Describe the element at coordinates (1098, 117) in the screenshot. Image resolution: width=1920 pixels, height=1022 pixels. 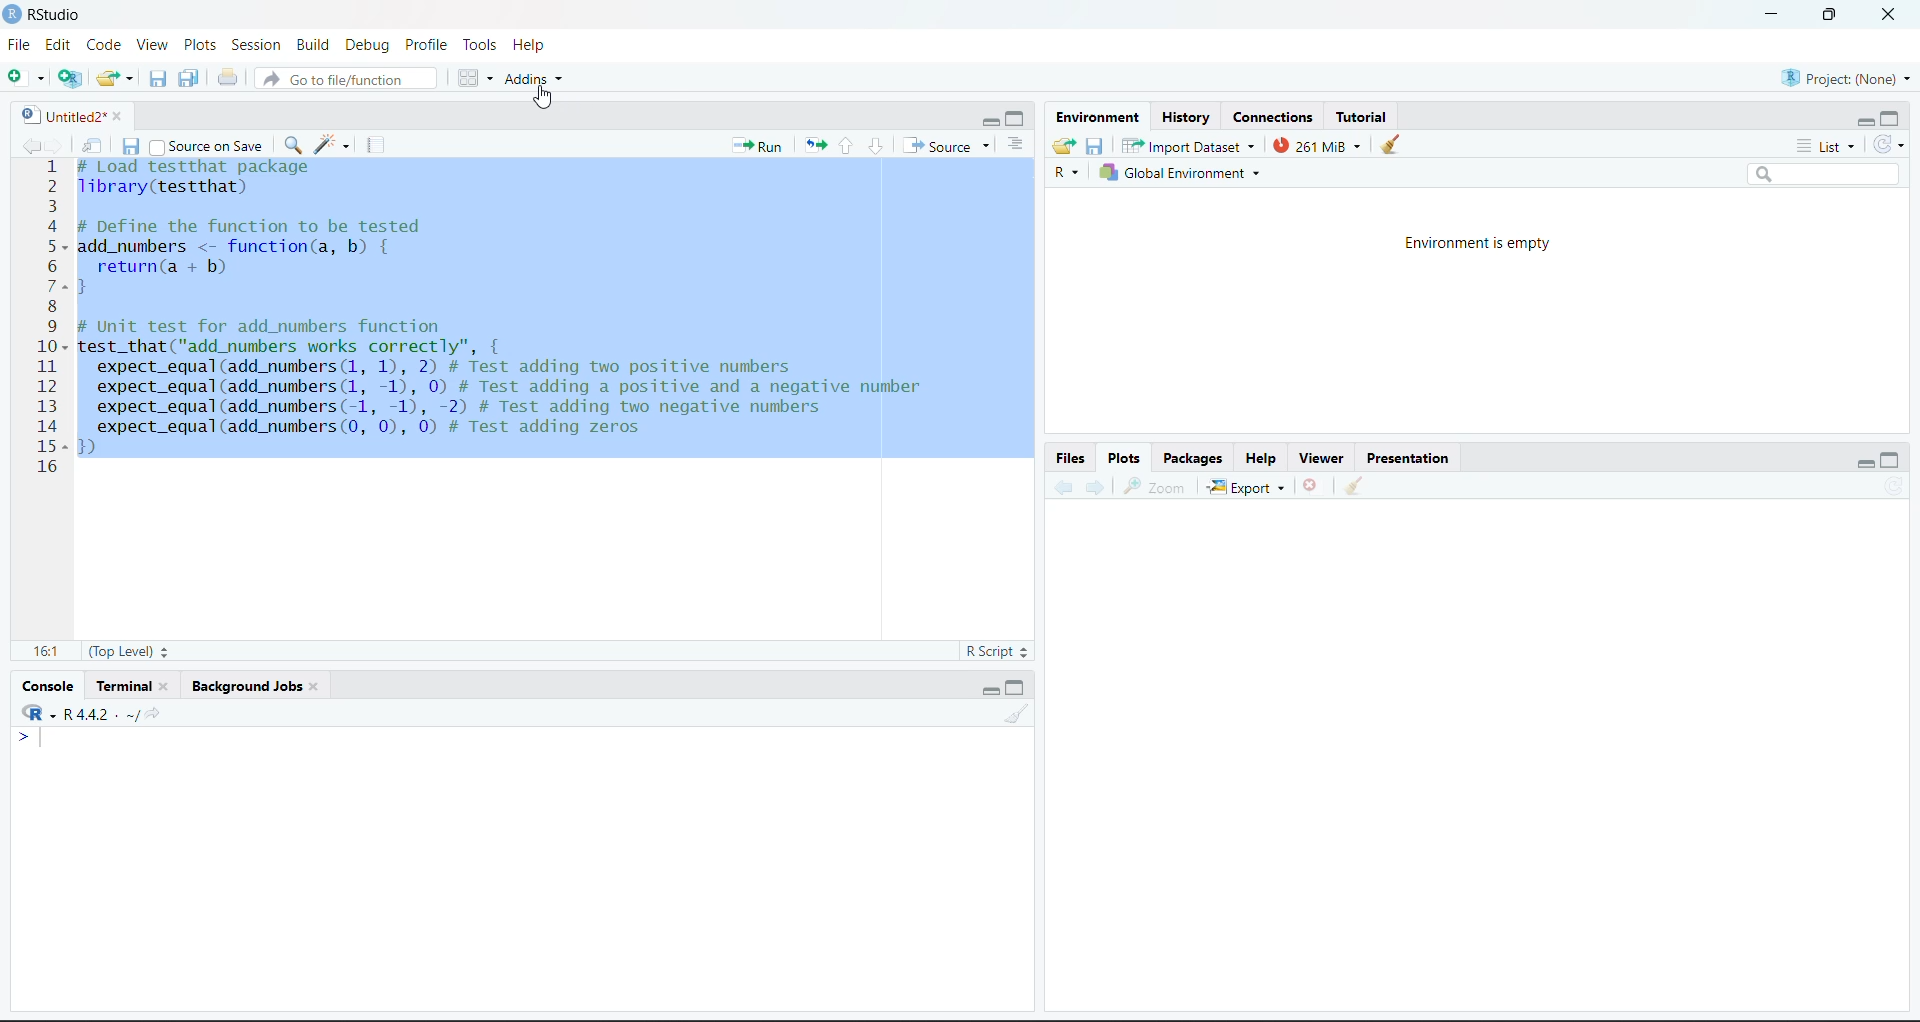
I see `Environment` at that location.